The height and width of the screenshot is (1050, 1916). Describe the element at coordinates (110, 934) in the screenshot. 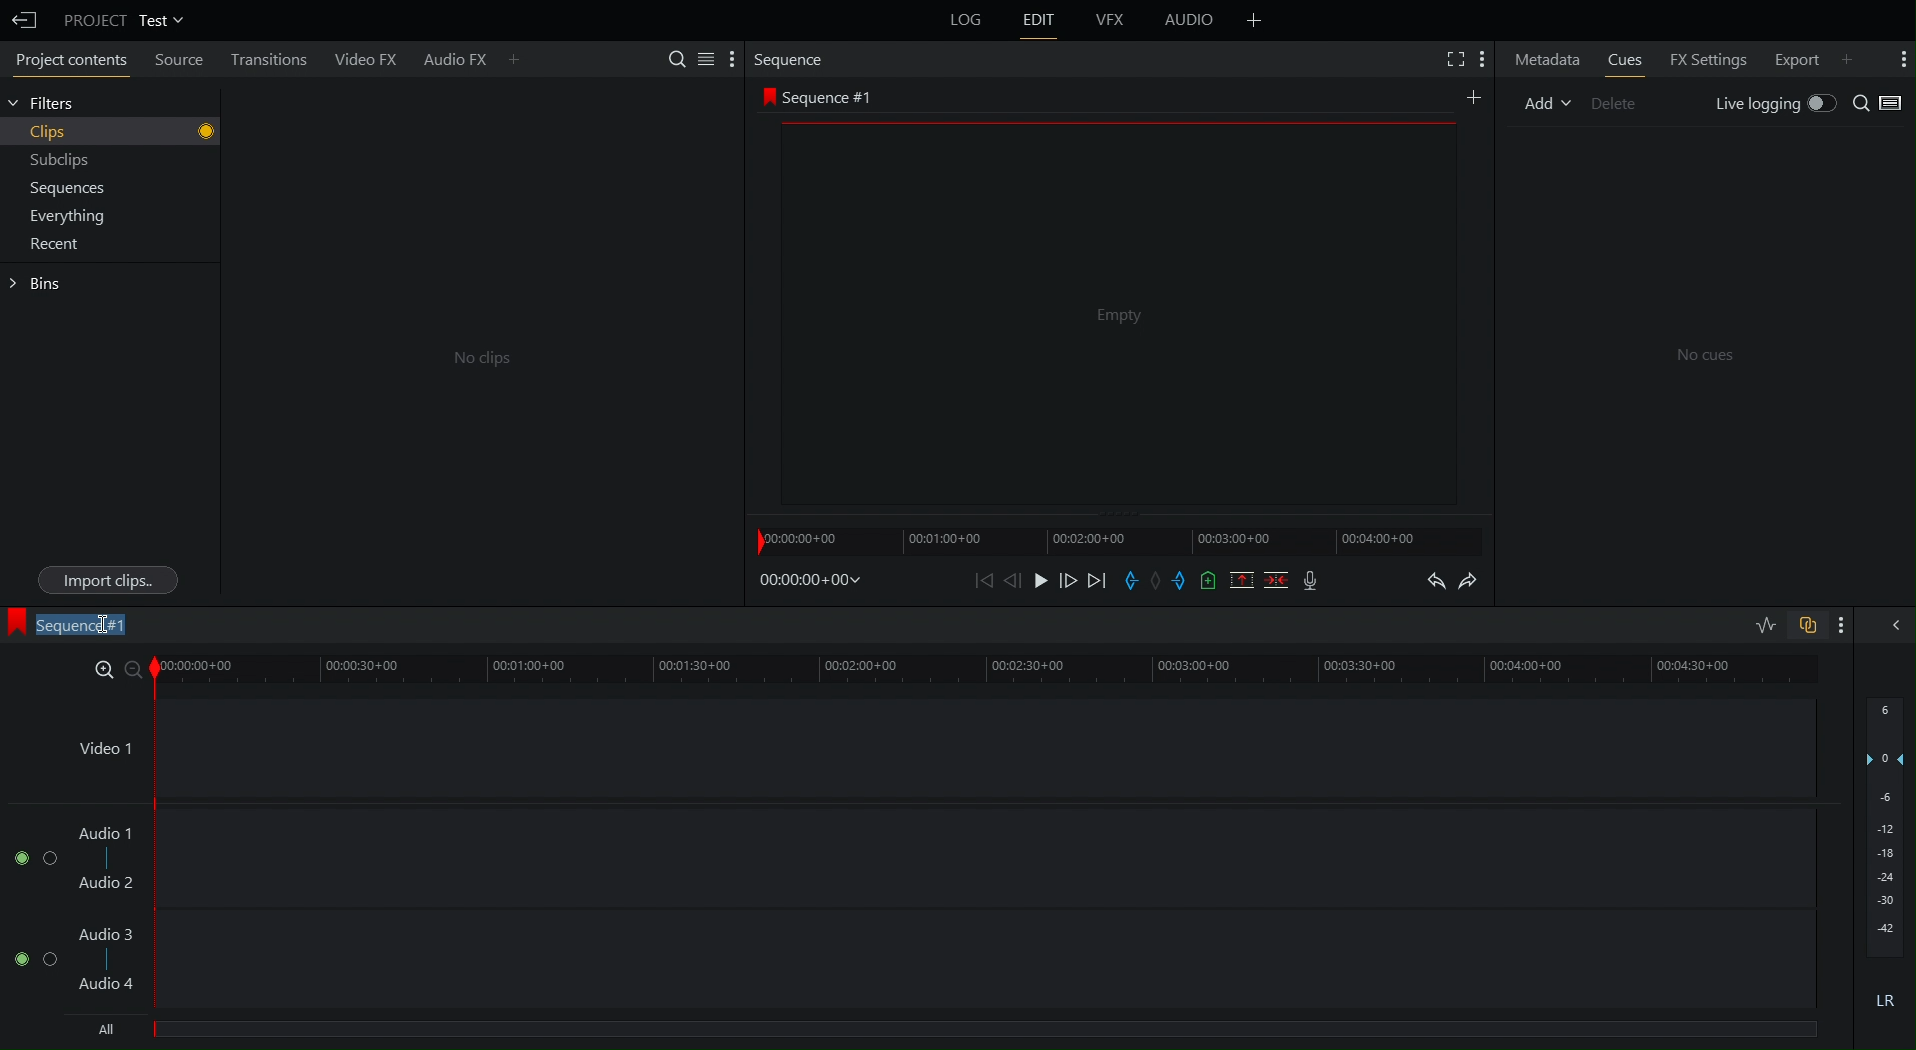

I see `Audio 3` at that location.